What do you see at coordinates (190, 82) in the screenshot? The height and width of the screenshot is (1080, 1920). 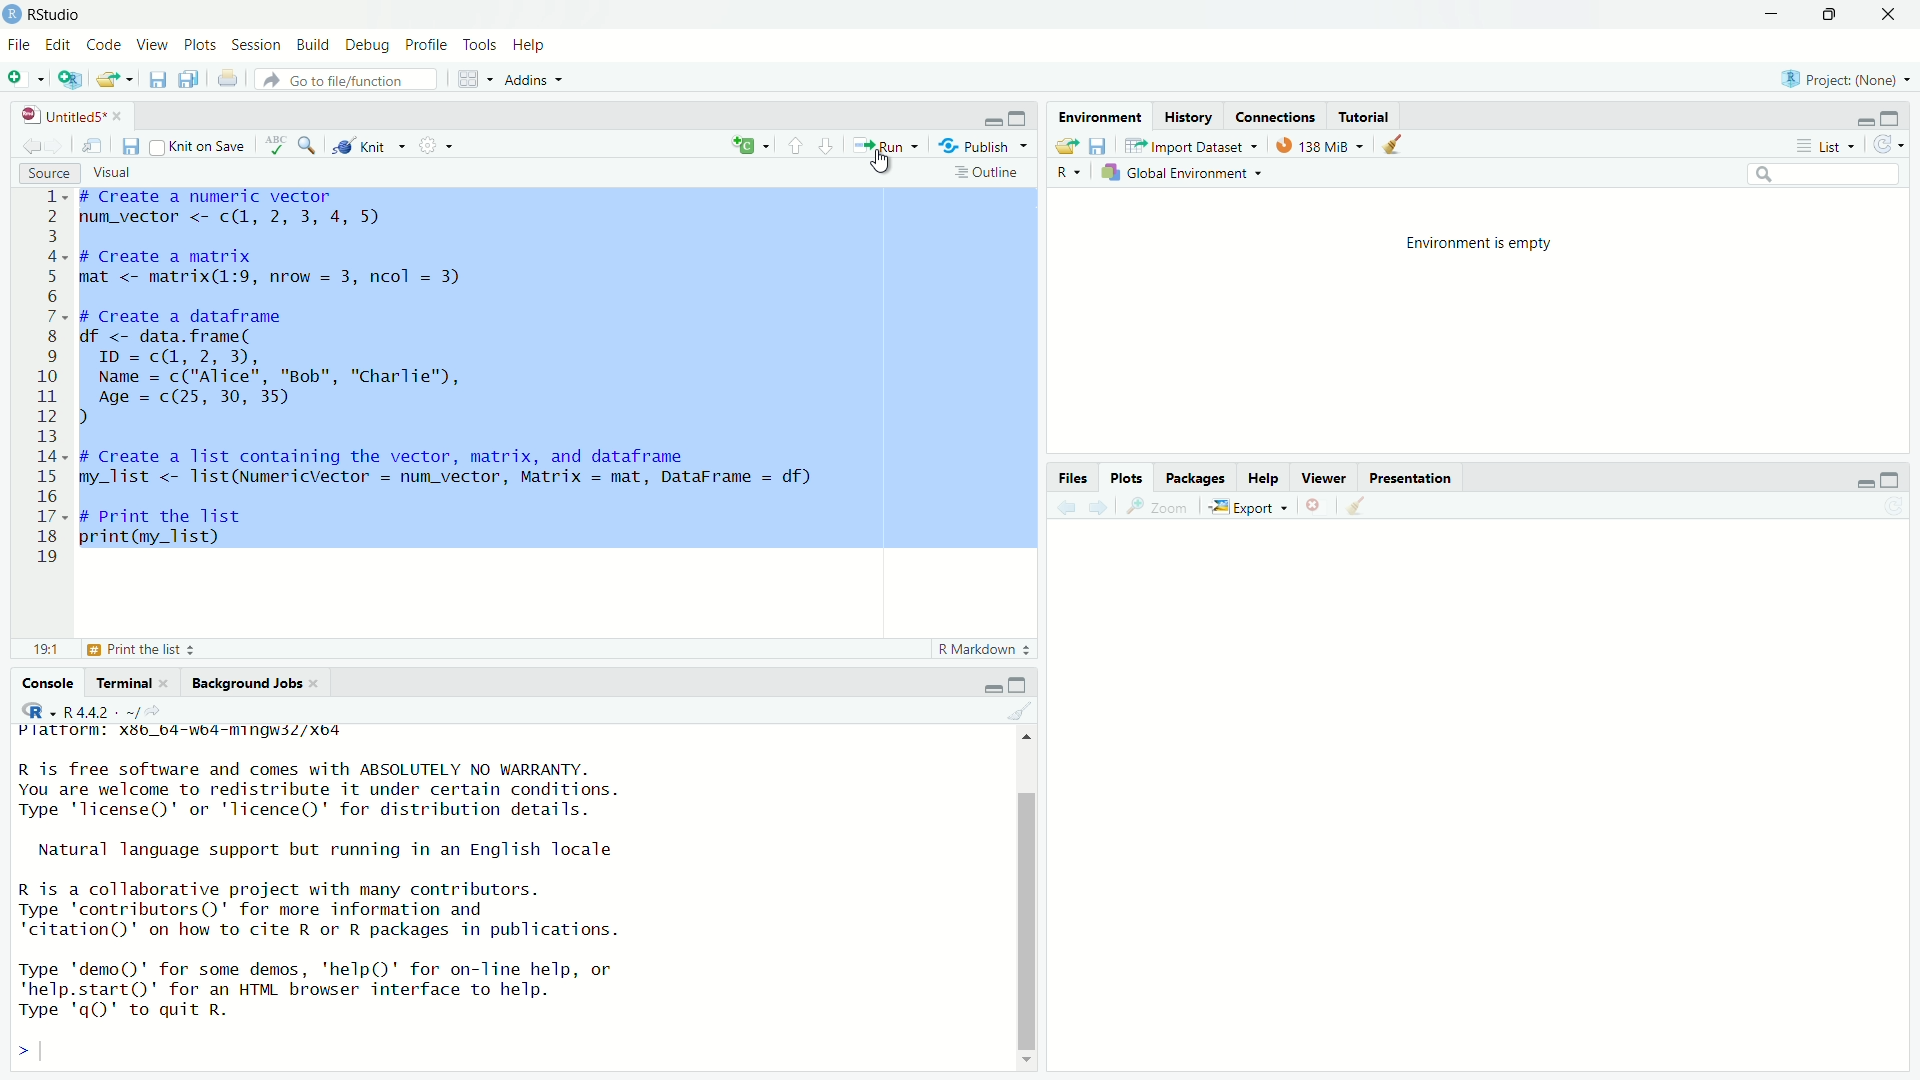 I see `copy` at bounding box center [190, 82].